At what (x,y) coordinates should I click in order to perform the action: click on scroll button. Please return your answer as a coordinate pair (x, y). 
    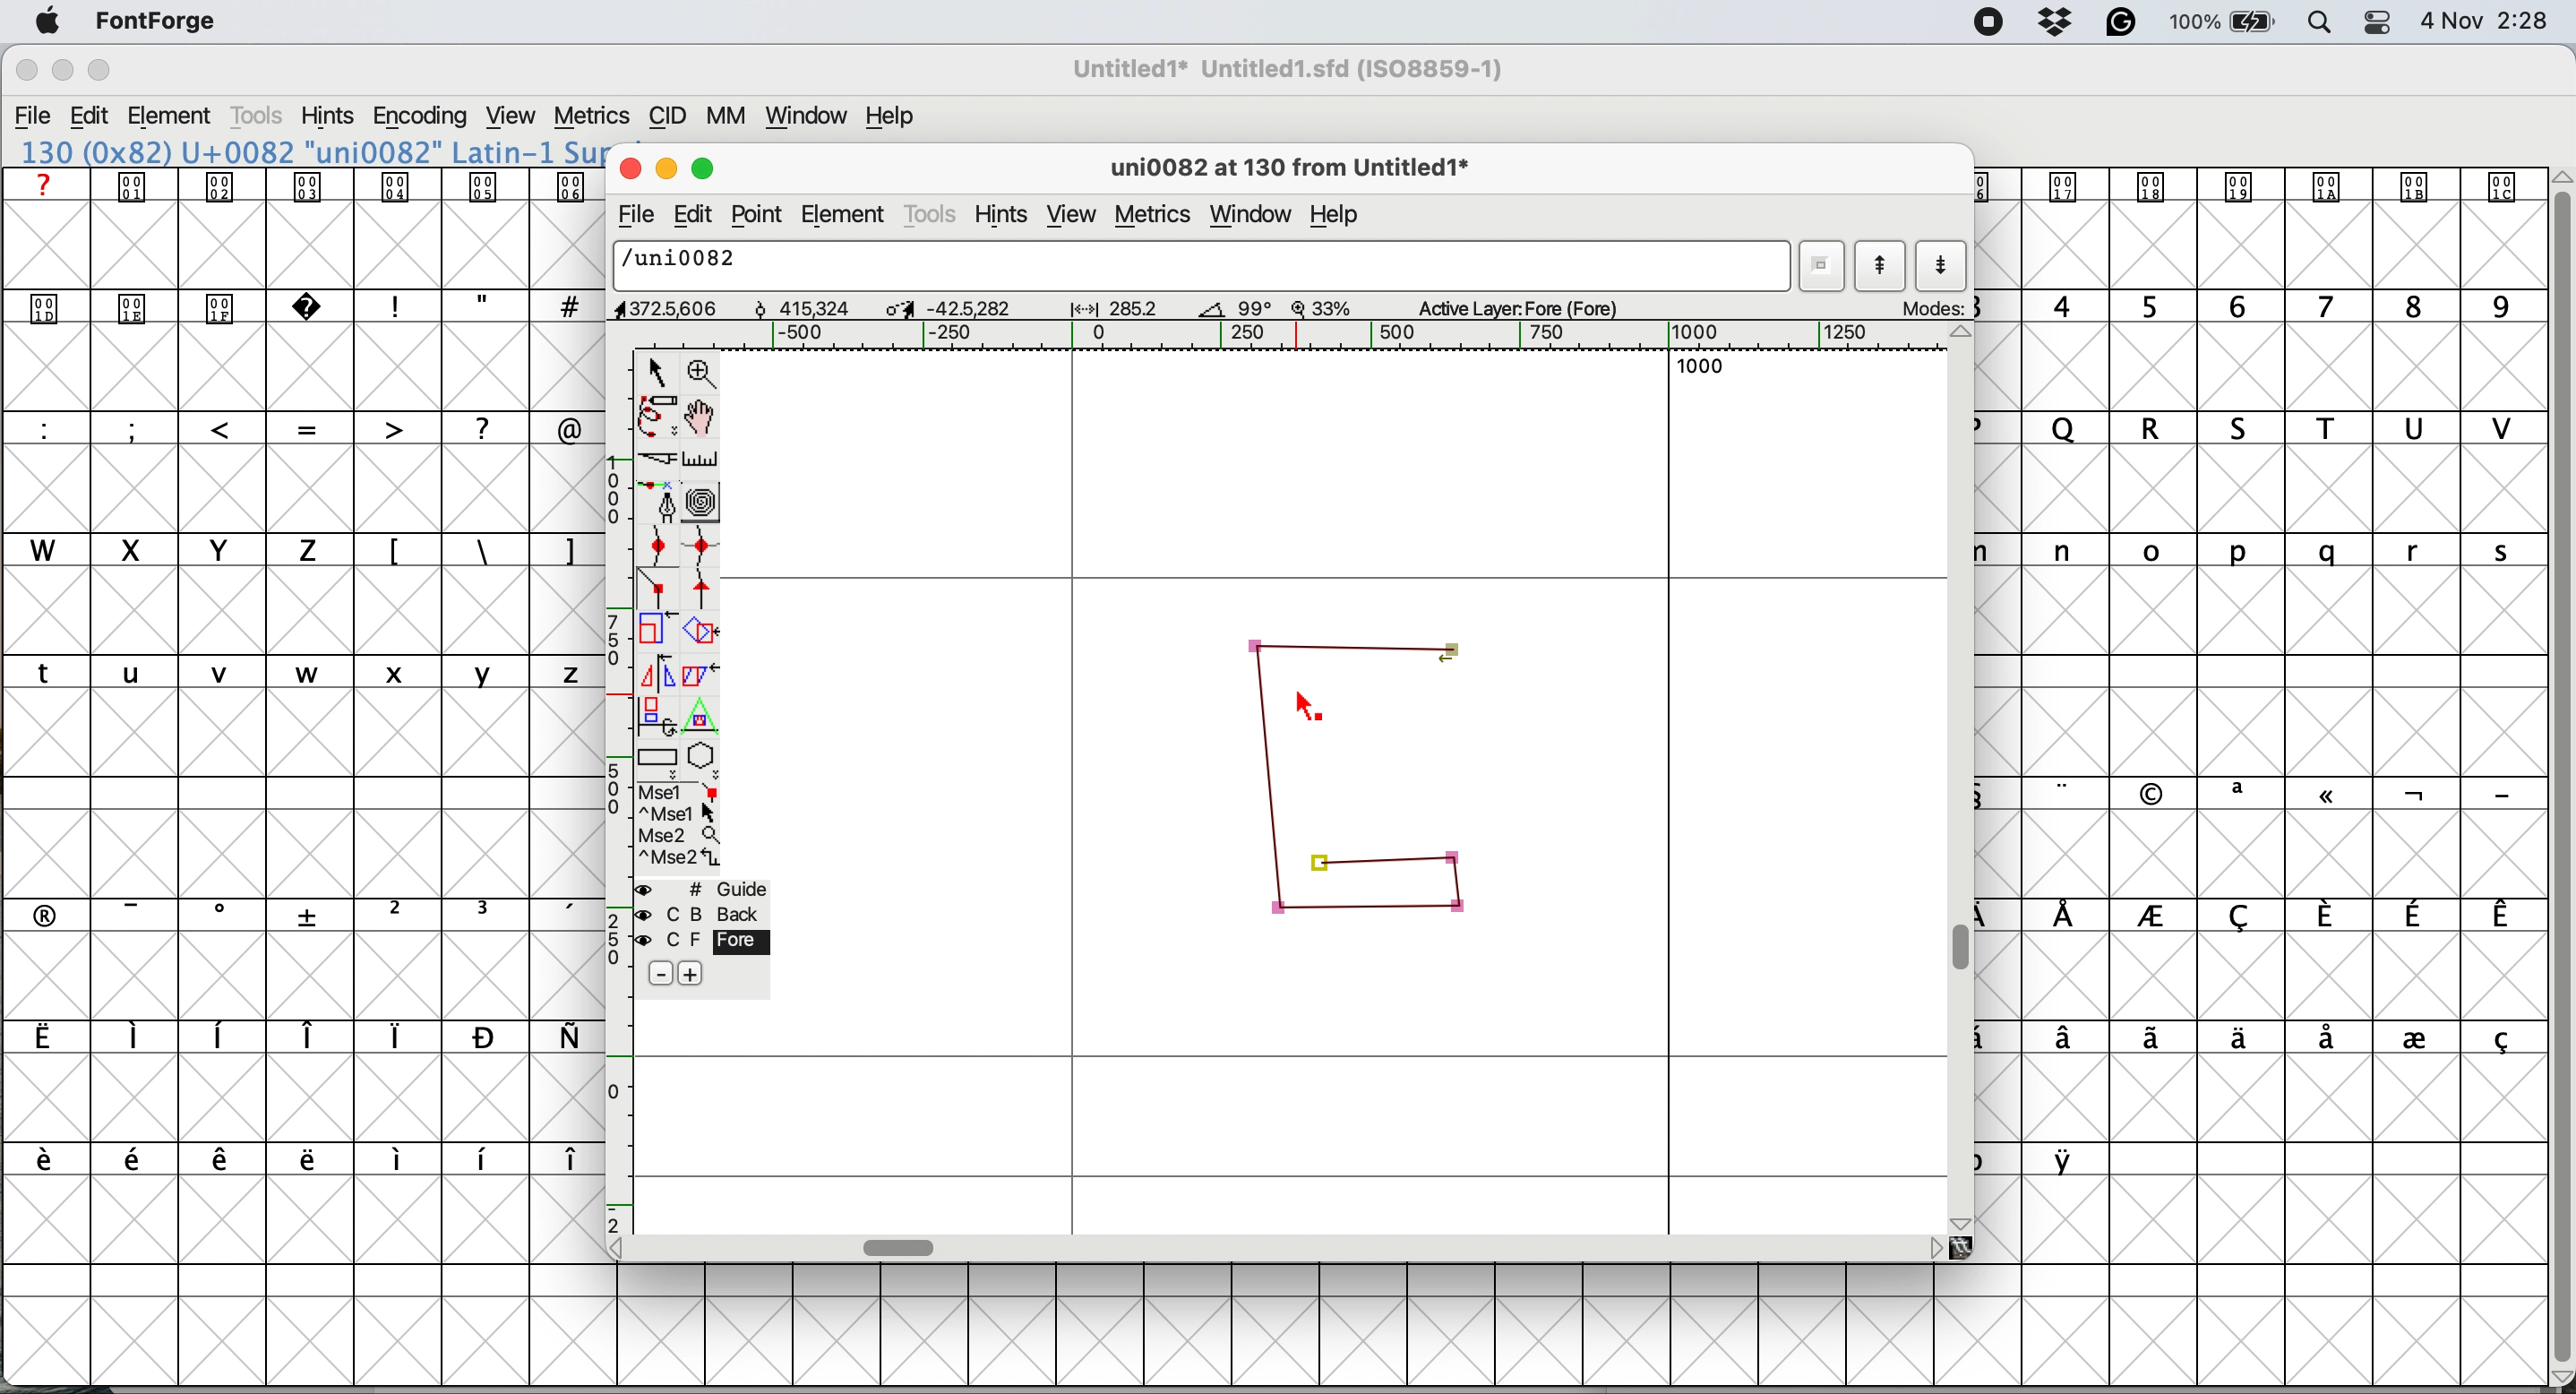
    Looking at the image, I should click on (1963, 1221).